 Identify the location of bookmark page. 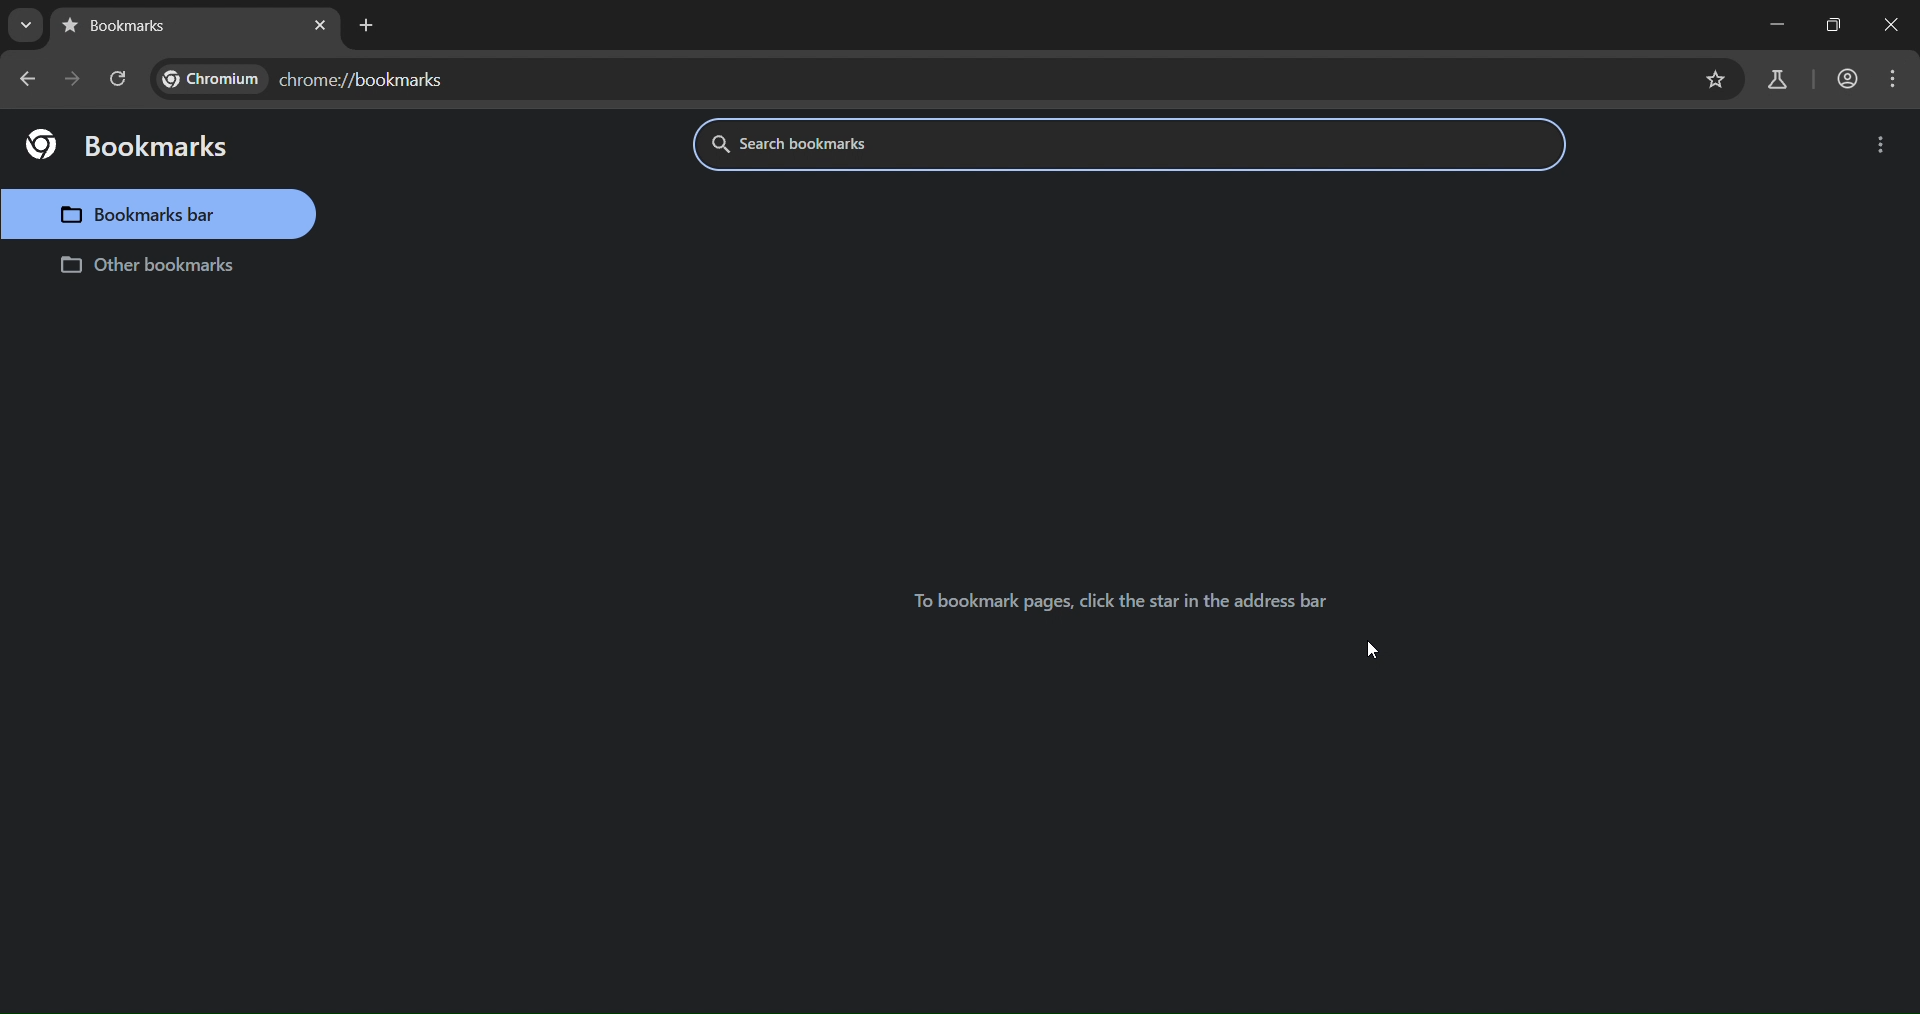
(1718, 81).